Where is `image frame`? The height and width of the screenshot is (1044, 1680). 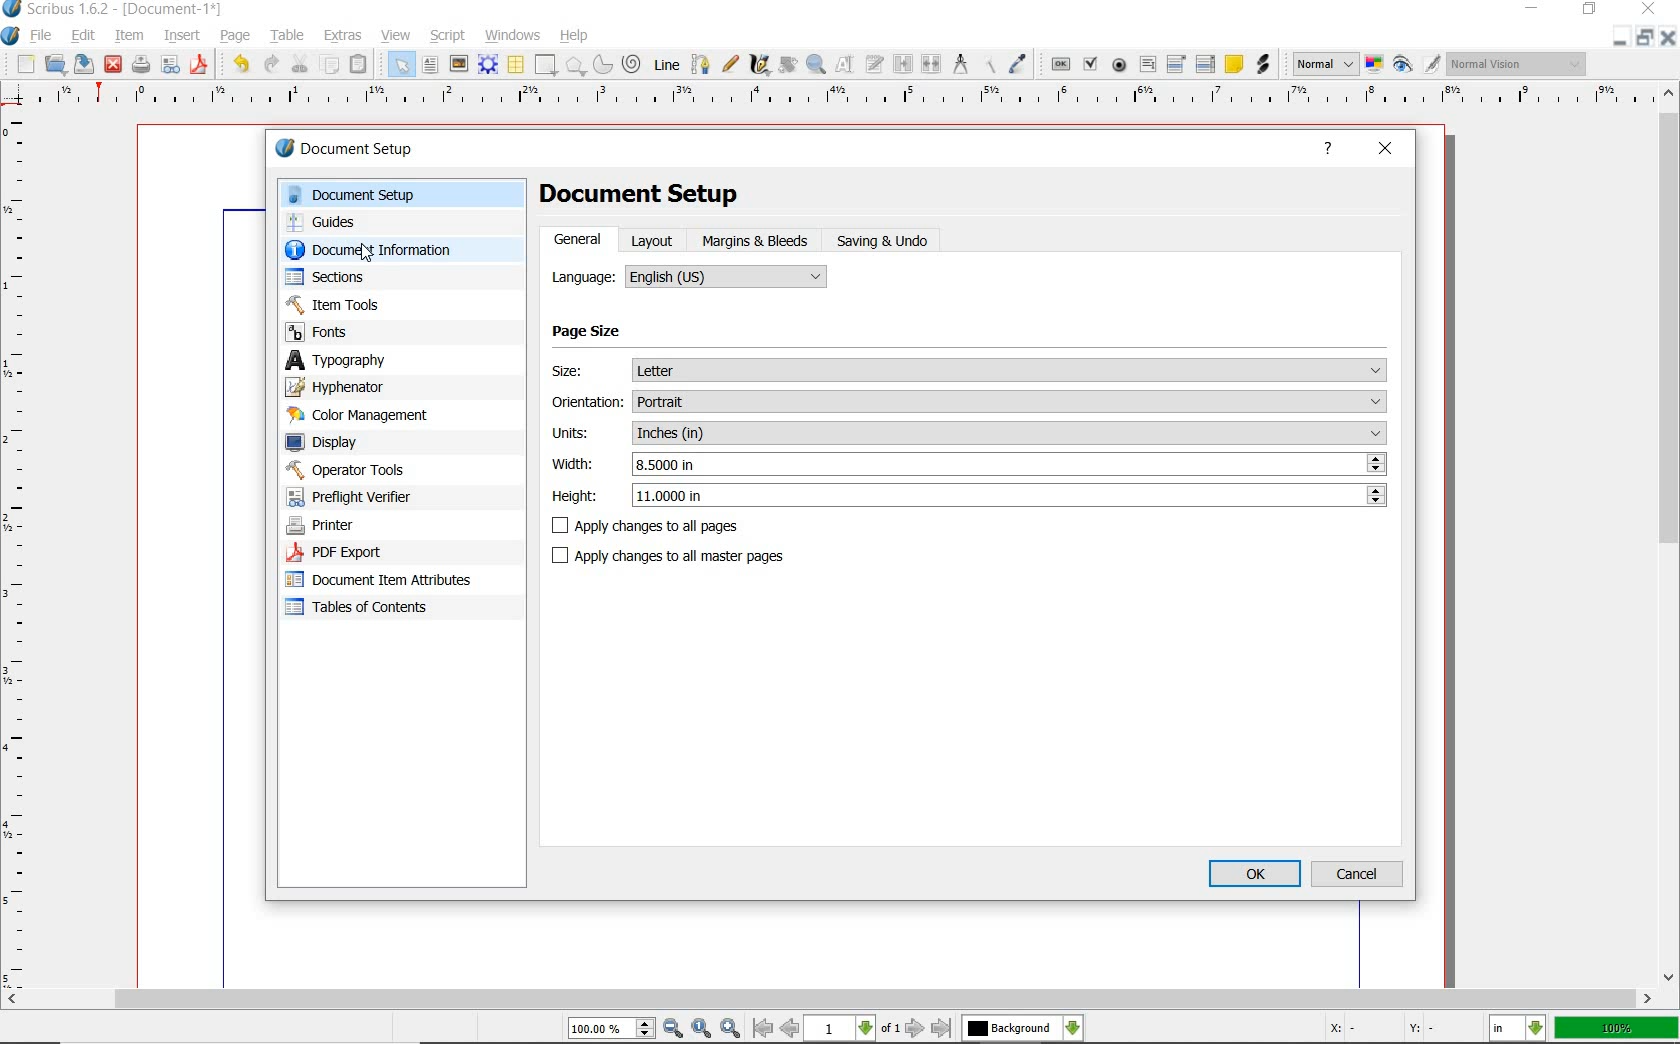 image frame is located at coordinates (459, 63).